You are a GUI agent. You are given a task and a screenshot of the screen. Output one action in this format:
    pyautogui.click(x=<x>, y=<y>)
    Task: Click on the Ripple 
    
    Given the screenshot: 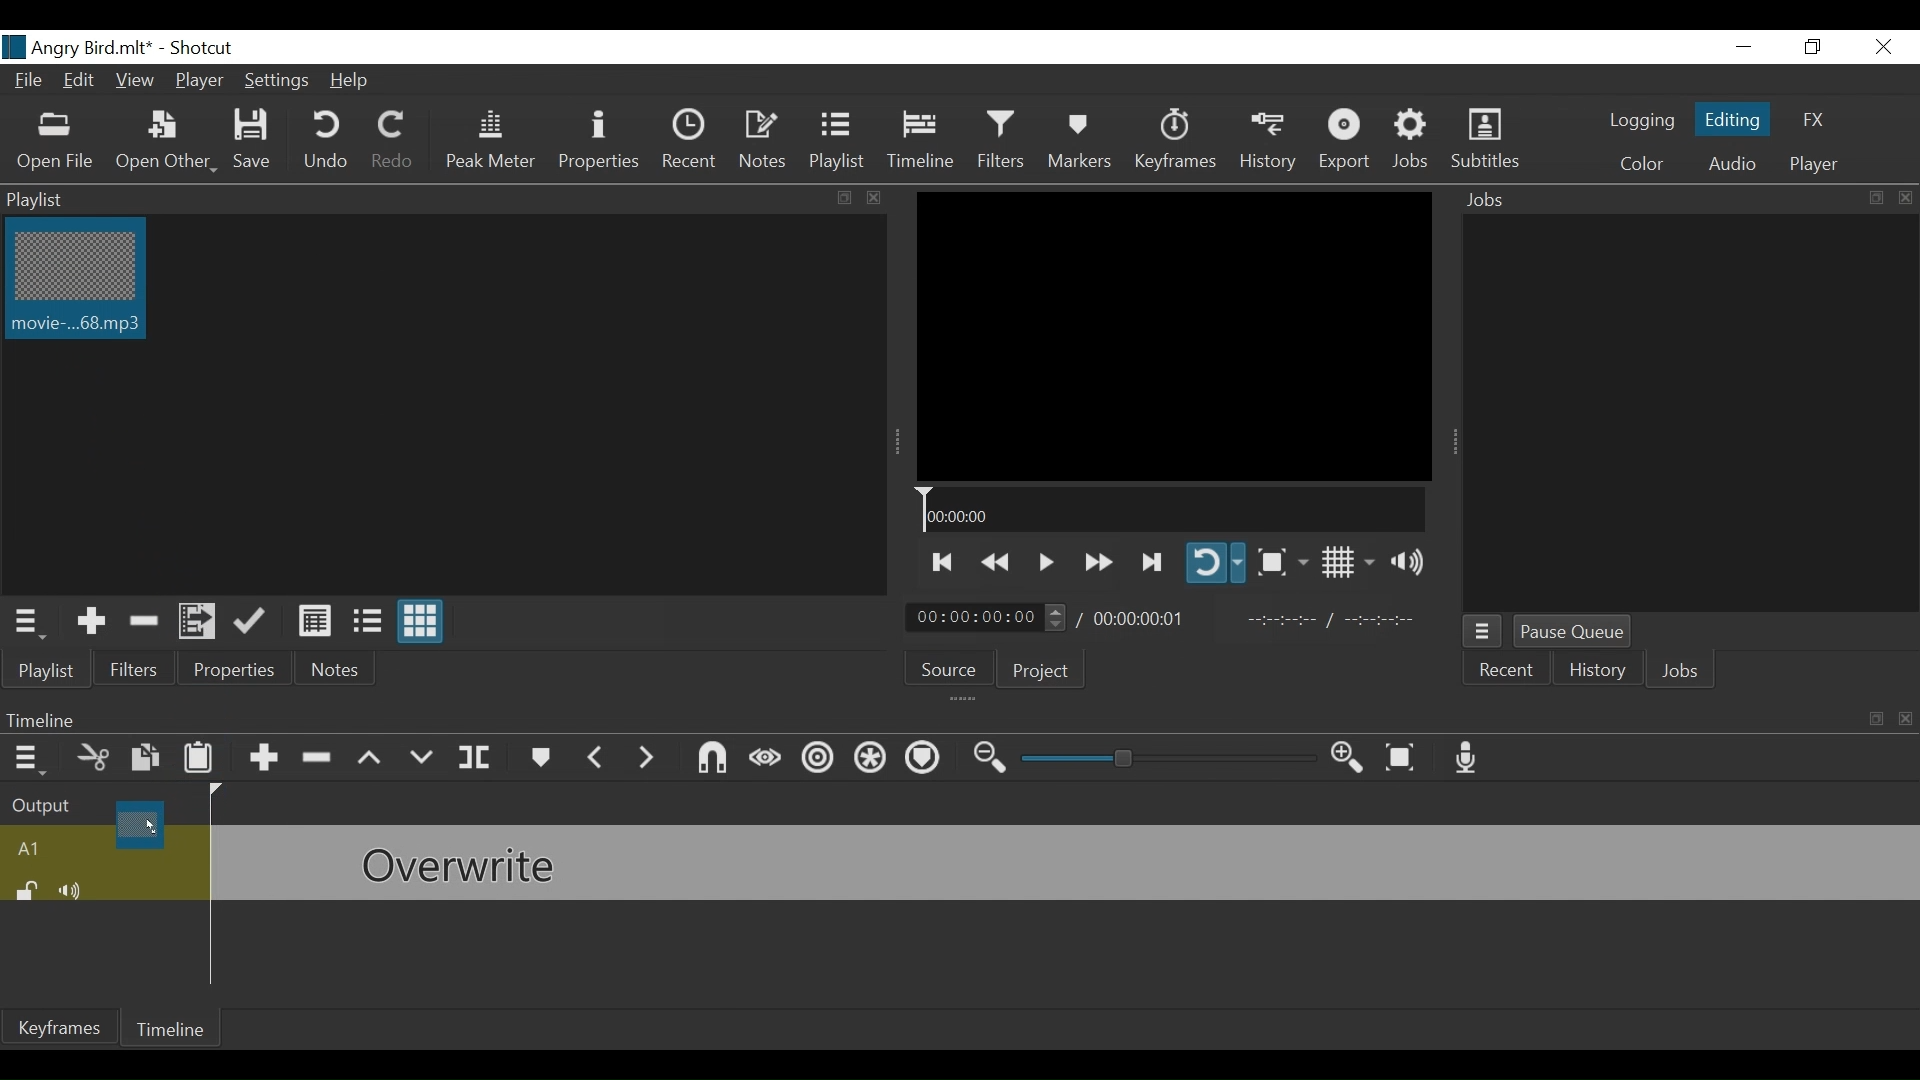 What is the action you would take?
    pyautogui.click(x=815, y=759)
    